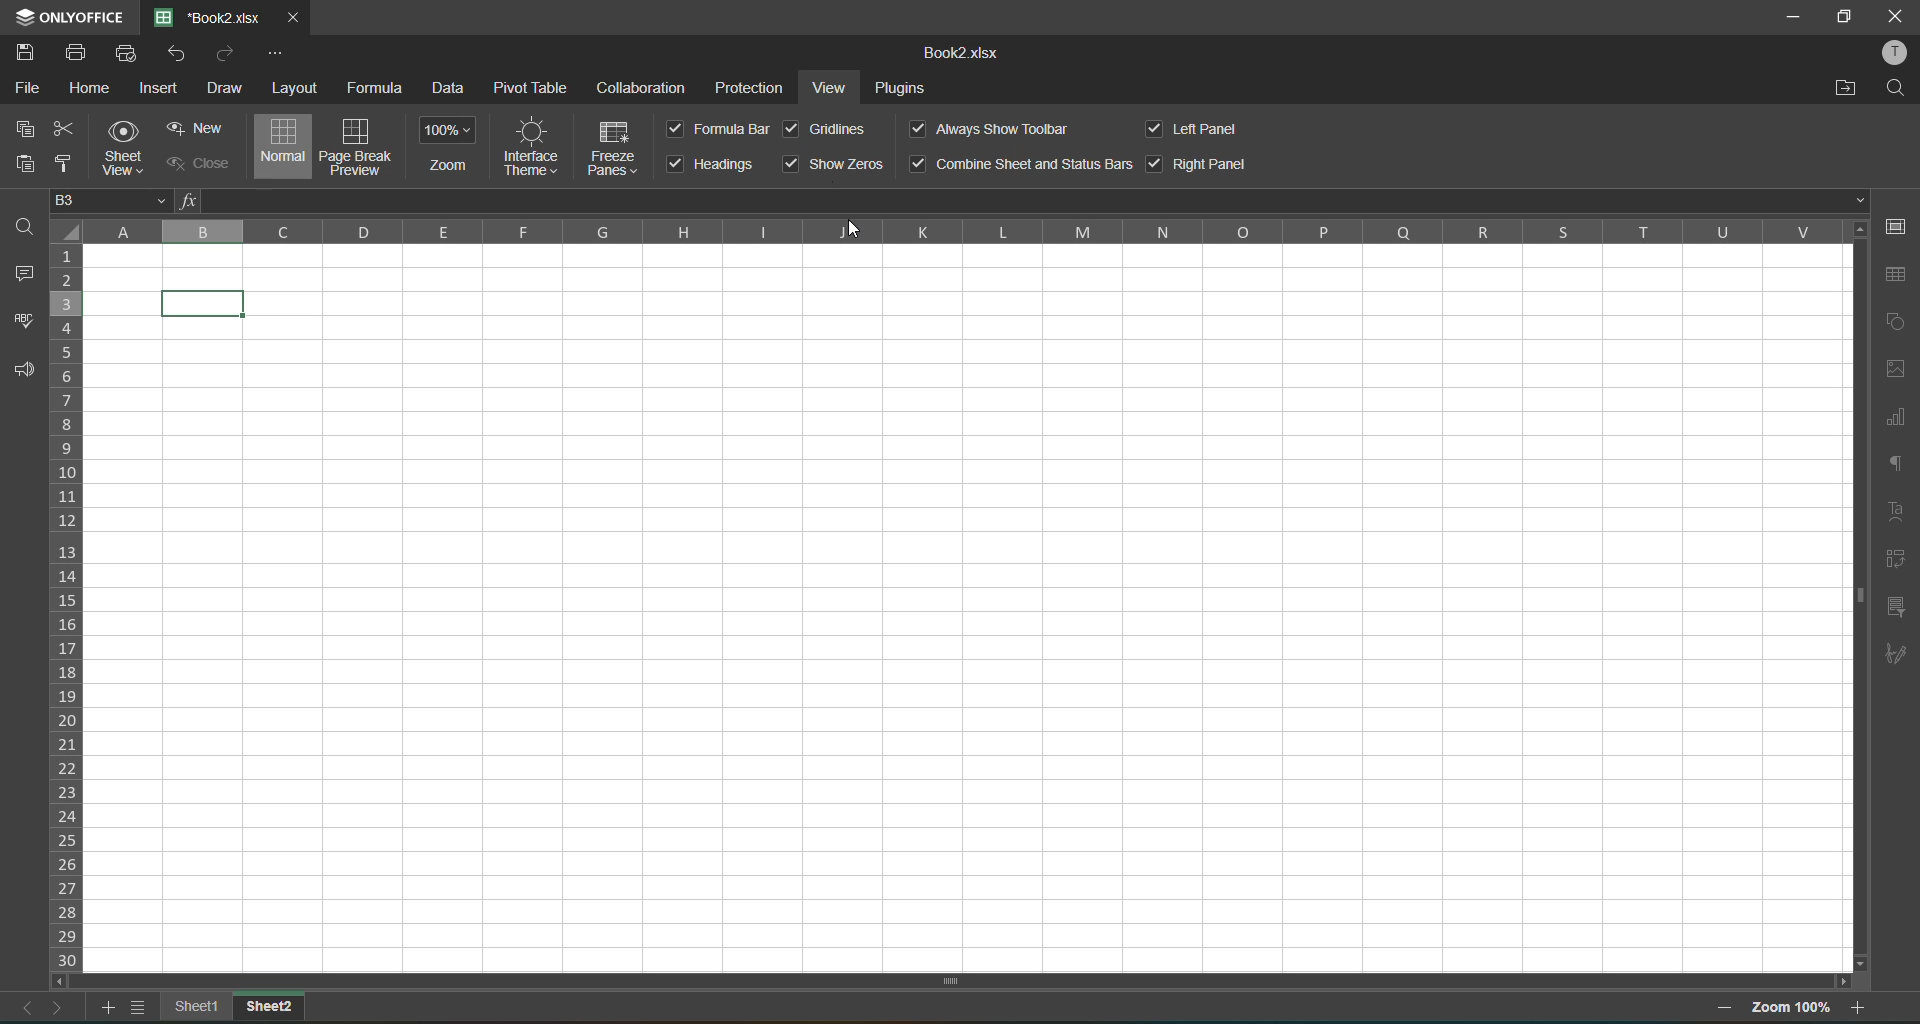 The height and width of the screenshot is (1024, 1920). I want to click on spellcheck, so click(25, 323).